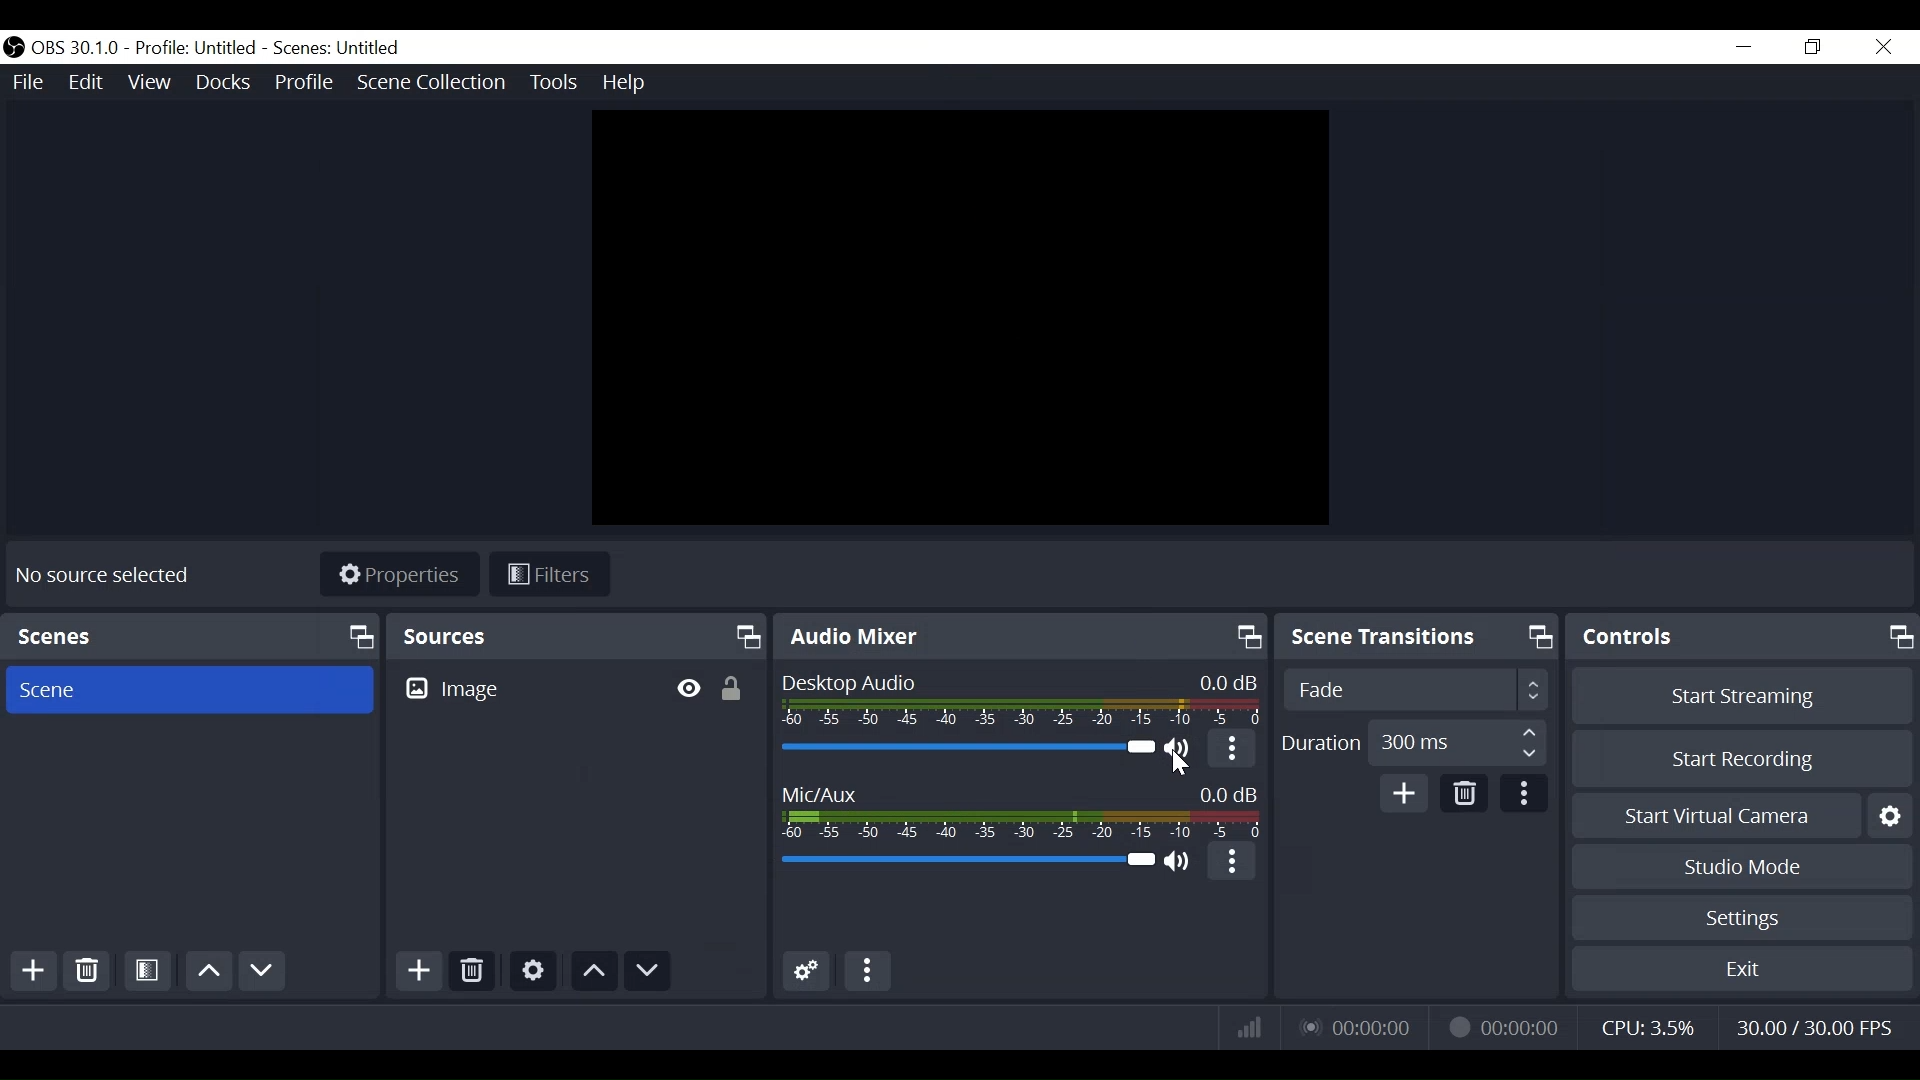 This screenshot has height=1080, width=1920. I want to click on Help, so click(627, 83).